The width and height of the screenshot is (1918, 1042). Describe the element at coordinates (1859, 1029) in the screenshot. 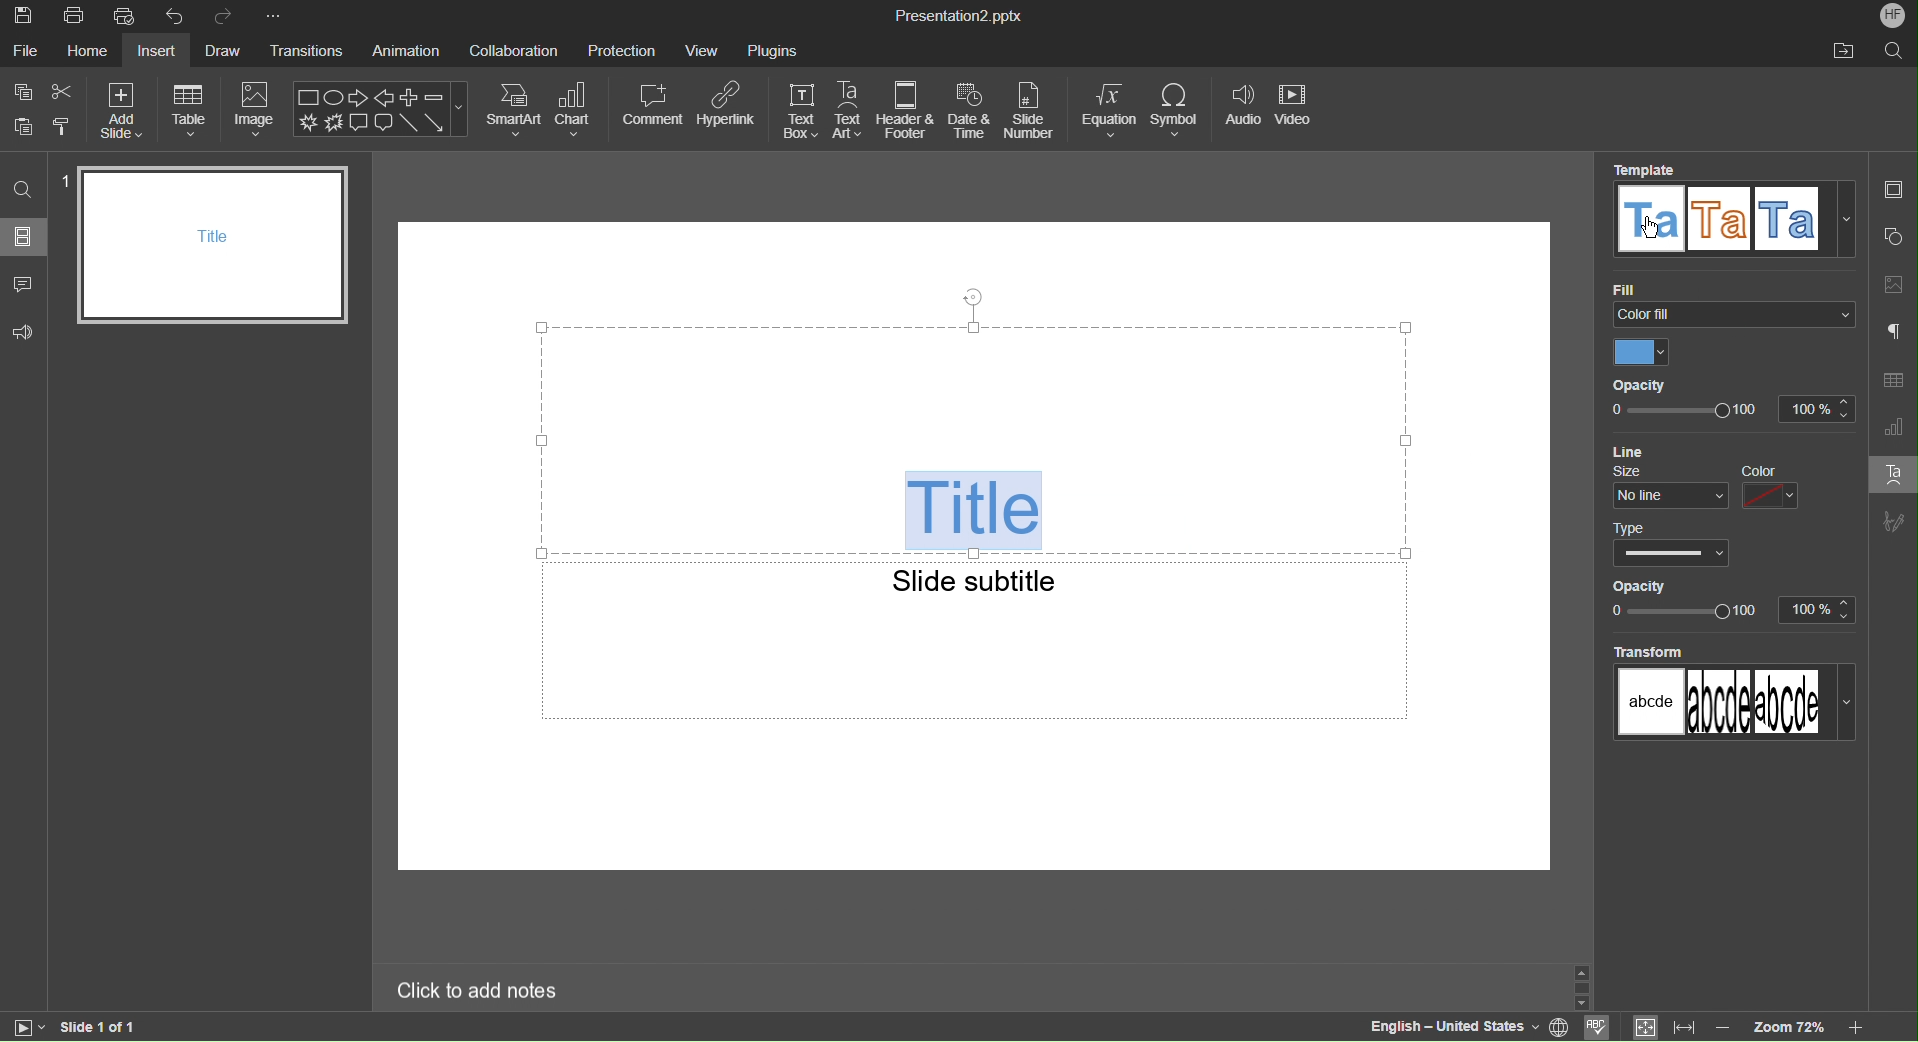

I see `Zoom in` at that location.